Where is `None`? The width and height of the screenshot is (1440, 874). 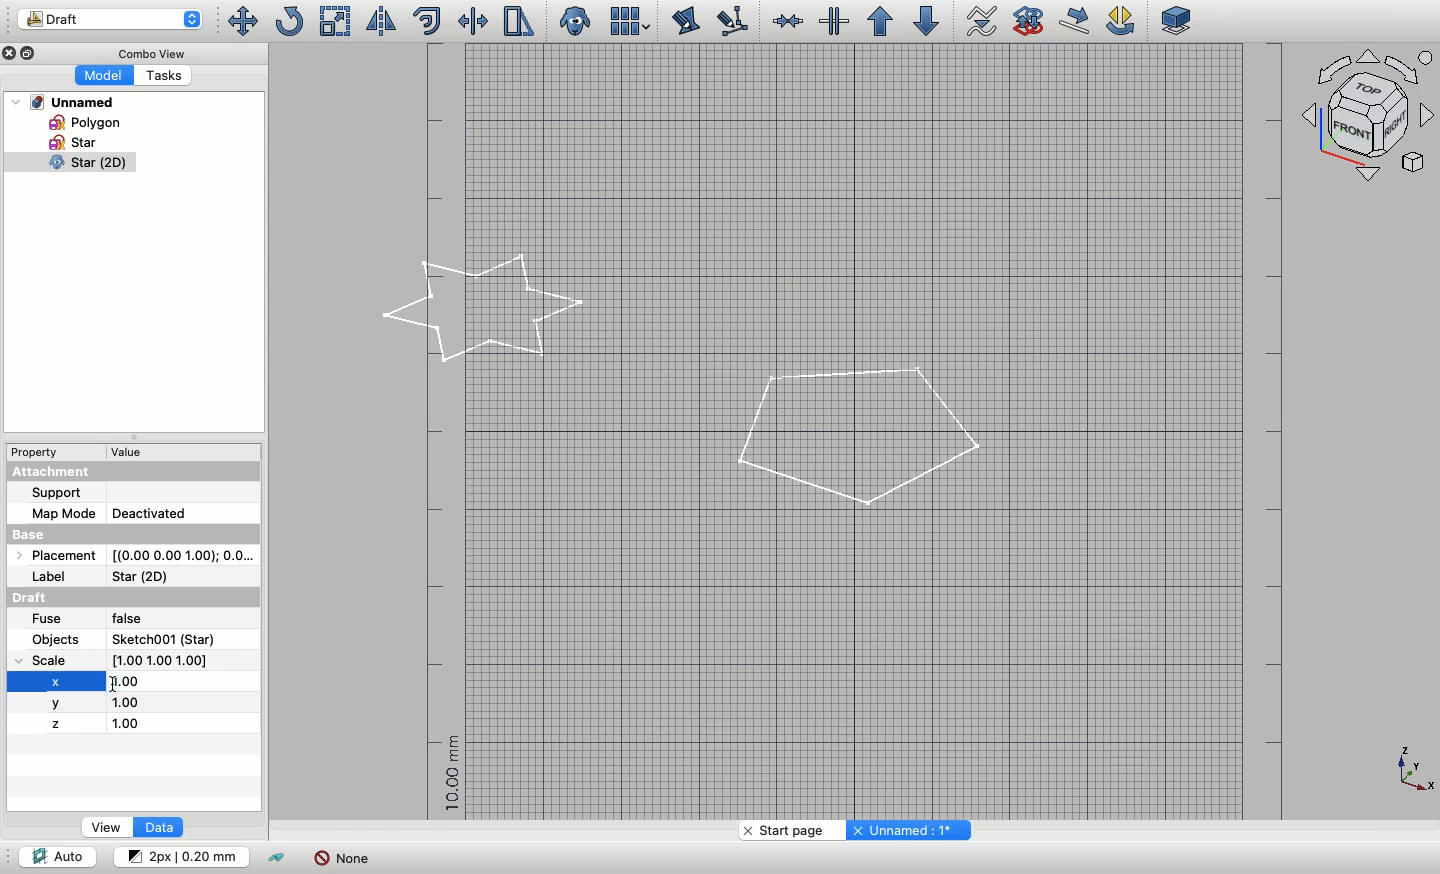 None is located at coordinates (342, 858).